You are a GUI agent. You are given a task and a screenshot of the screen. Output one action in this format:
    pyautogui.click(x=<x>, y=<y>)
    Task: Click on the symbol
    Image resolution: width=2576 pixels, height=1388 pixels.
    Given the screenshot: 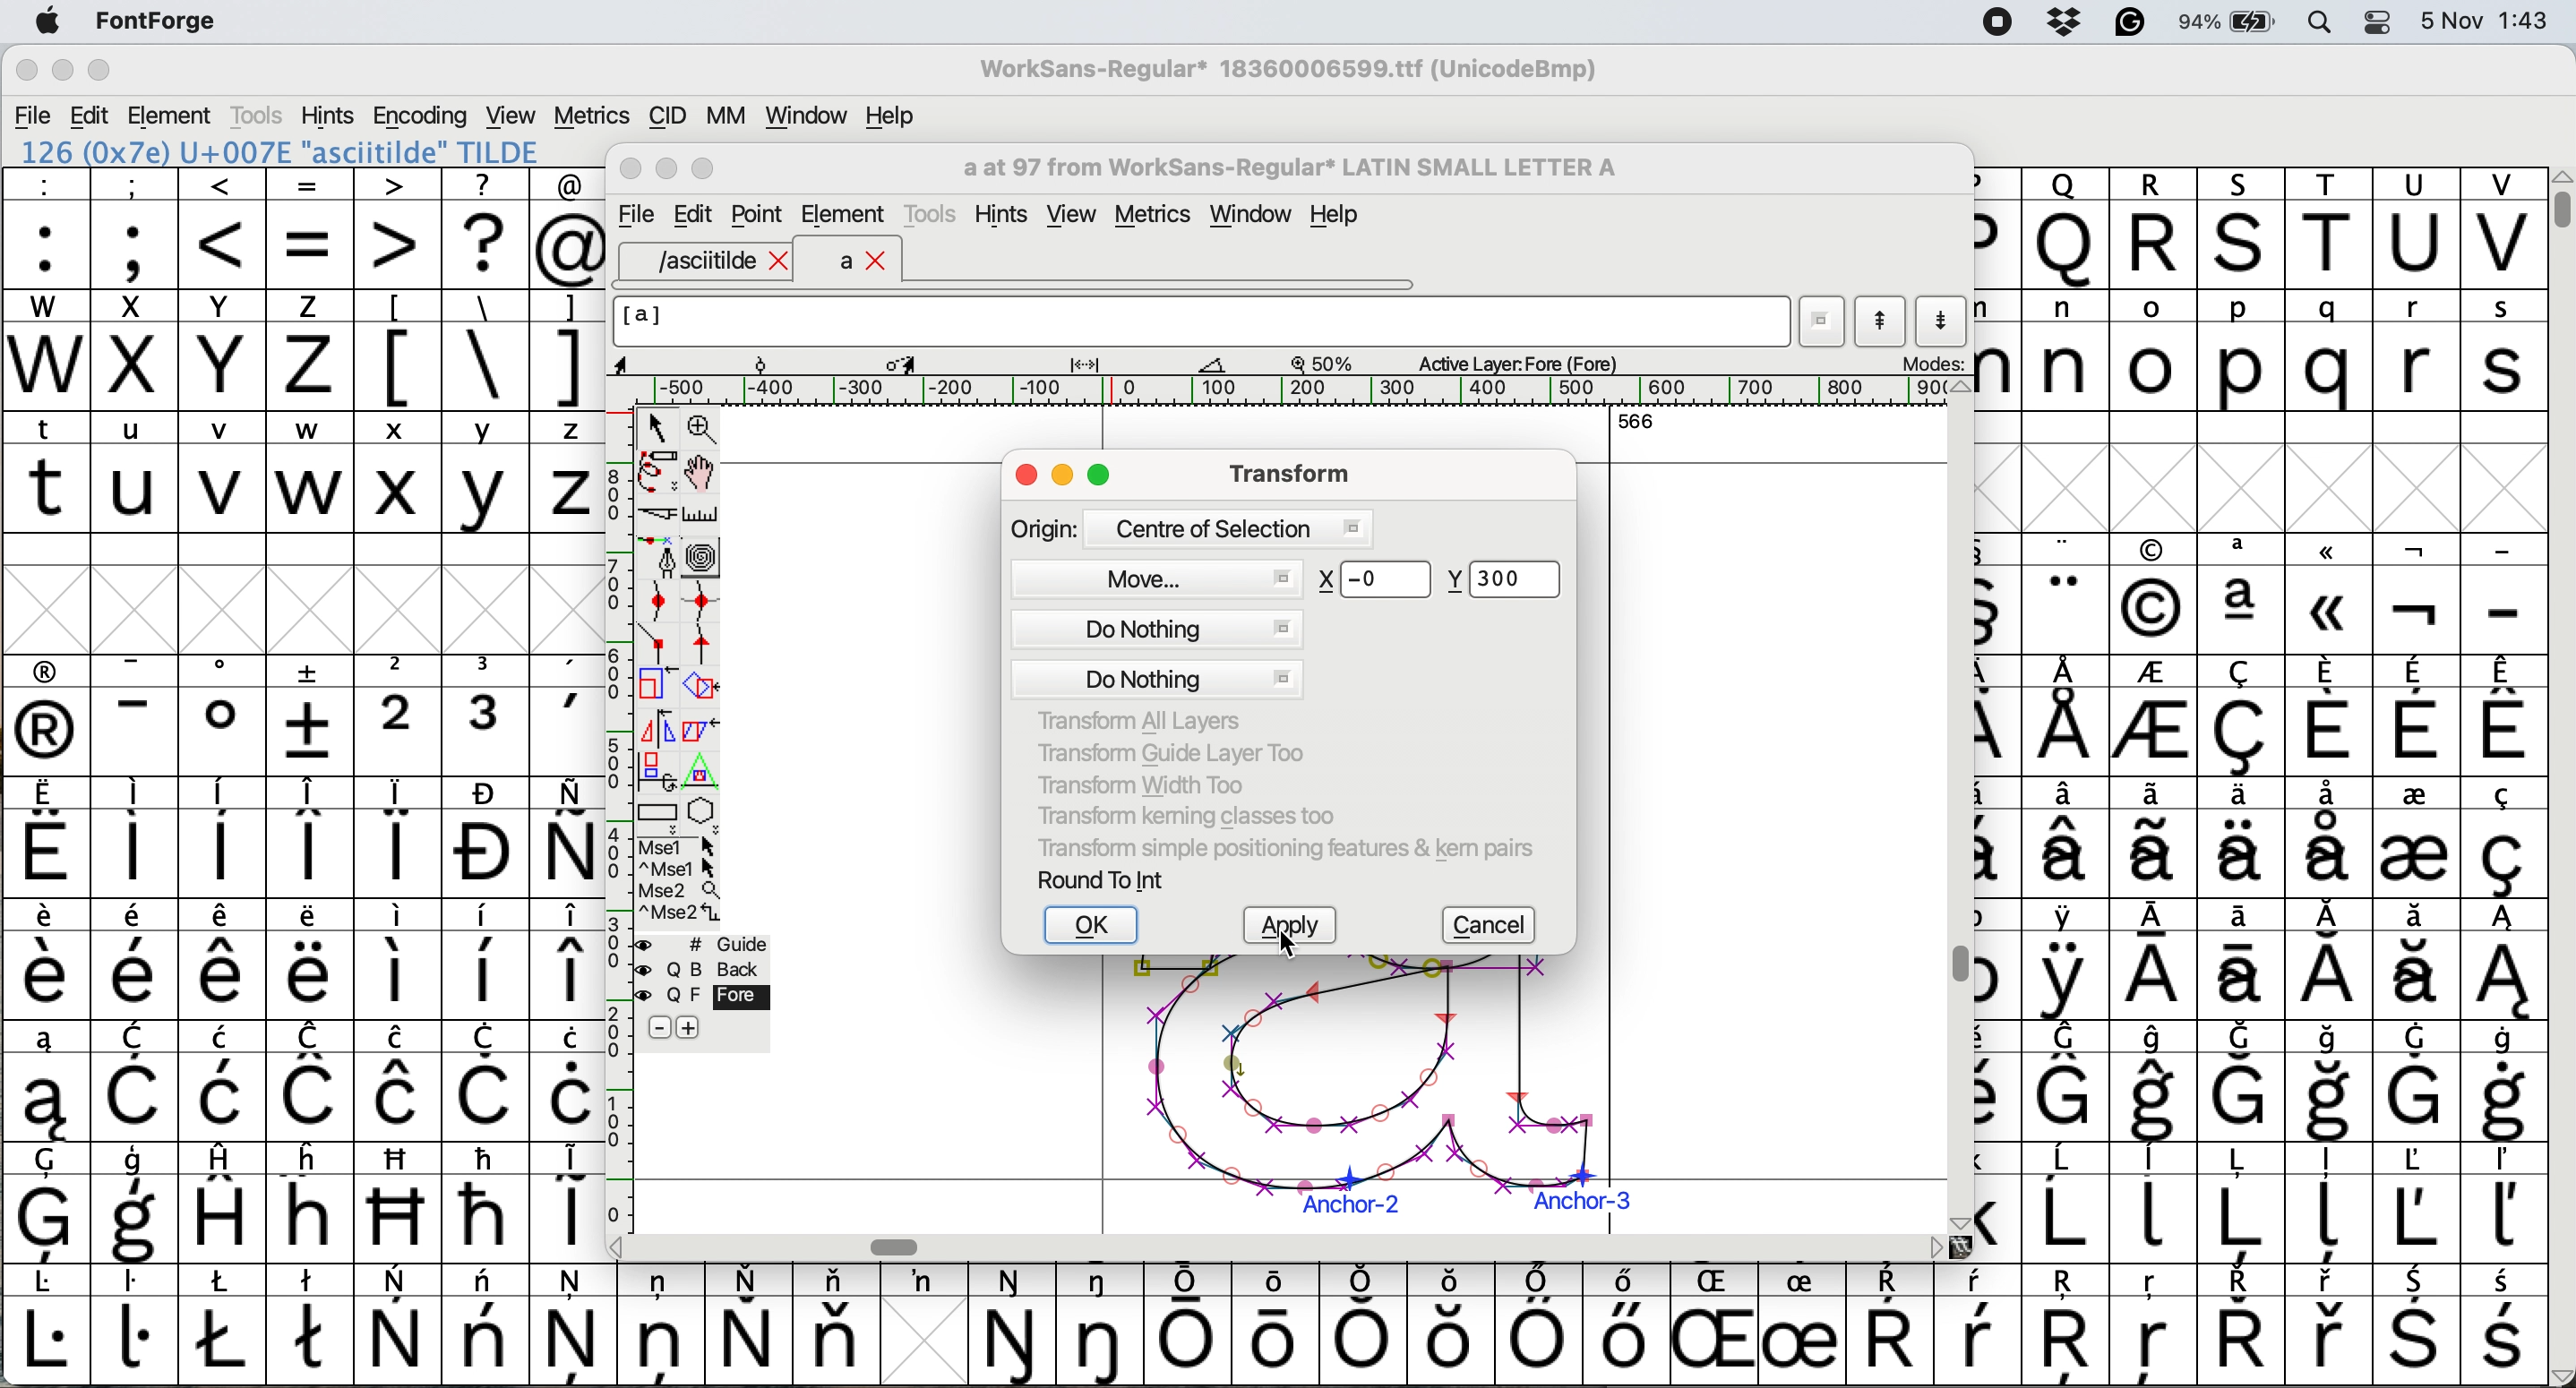 What is the action you would take?
    pyautogui.click(x=2329, y=715)
    